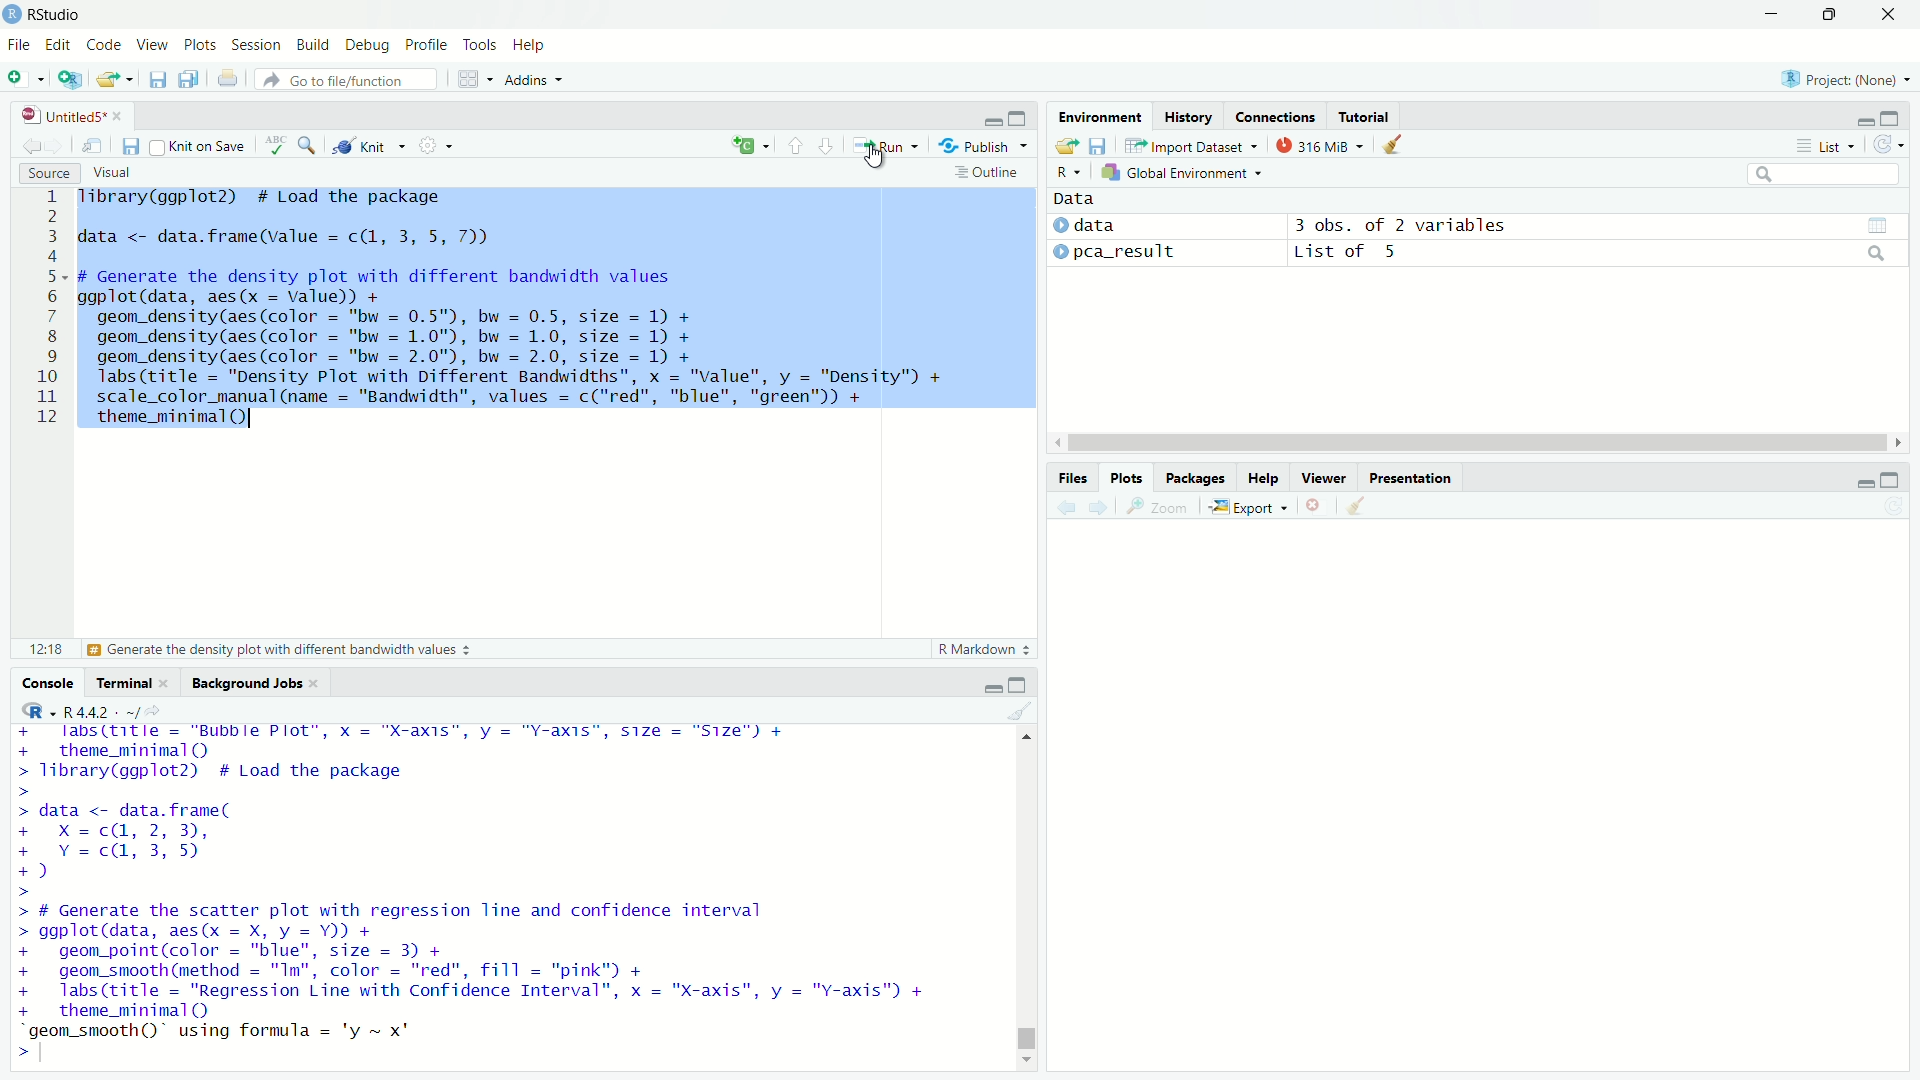 The image size is (1920, 1080). Describe the element at coordinates (1059, 225) in the screenshot. I see `expand/collapse` at that location.